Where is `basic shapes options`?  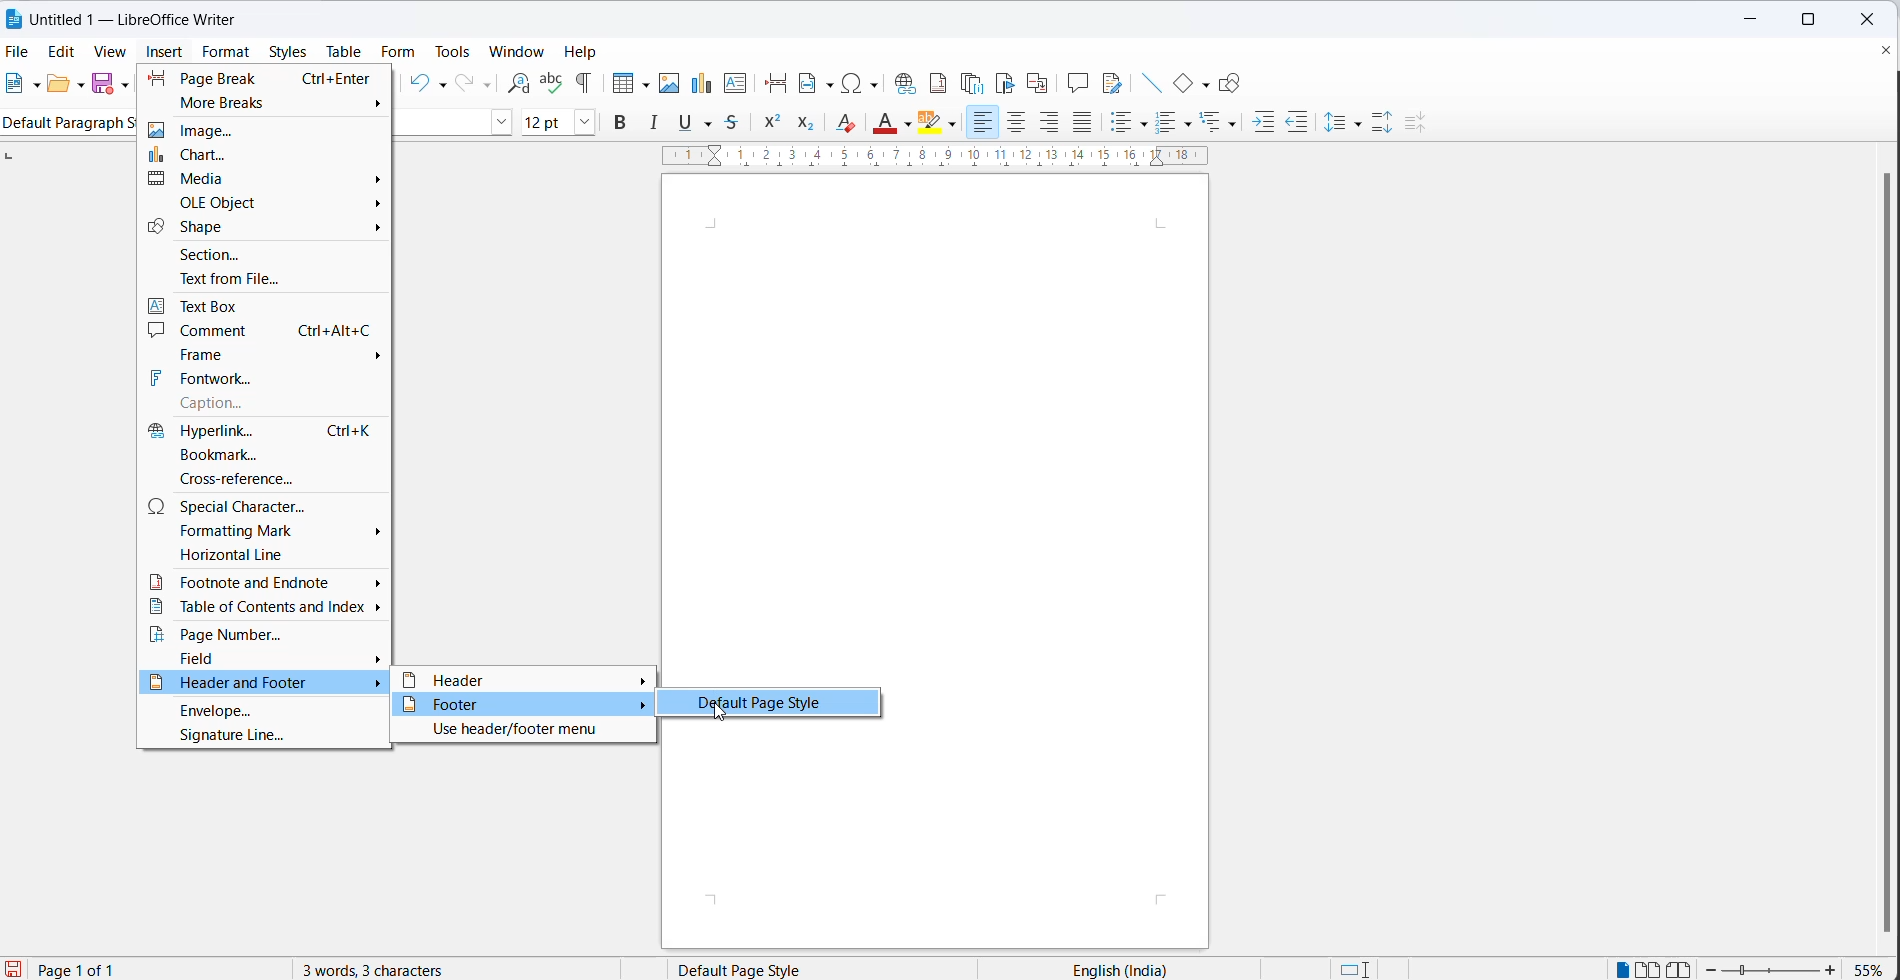
basic shapes options is located at coordinates (1207, 88).